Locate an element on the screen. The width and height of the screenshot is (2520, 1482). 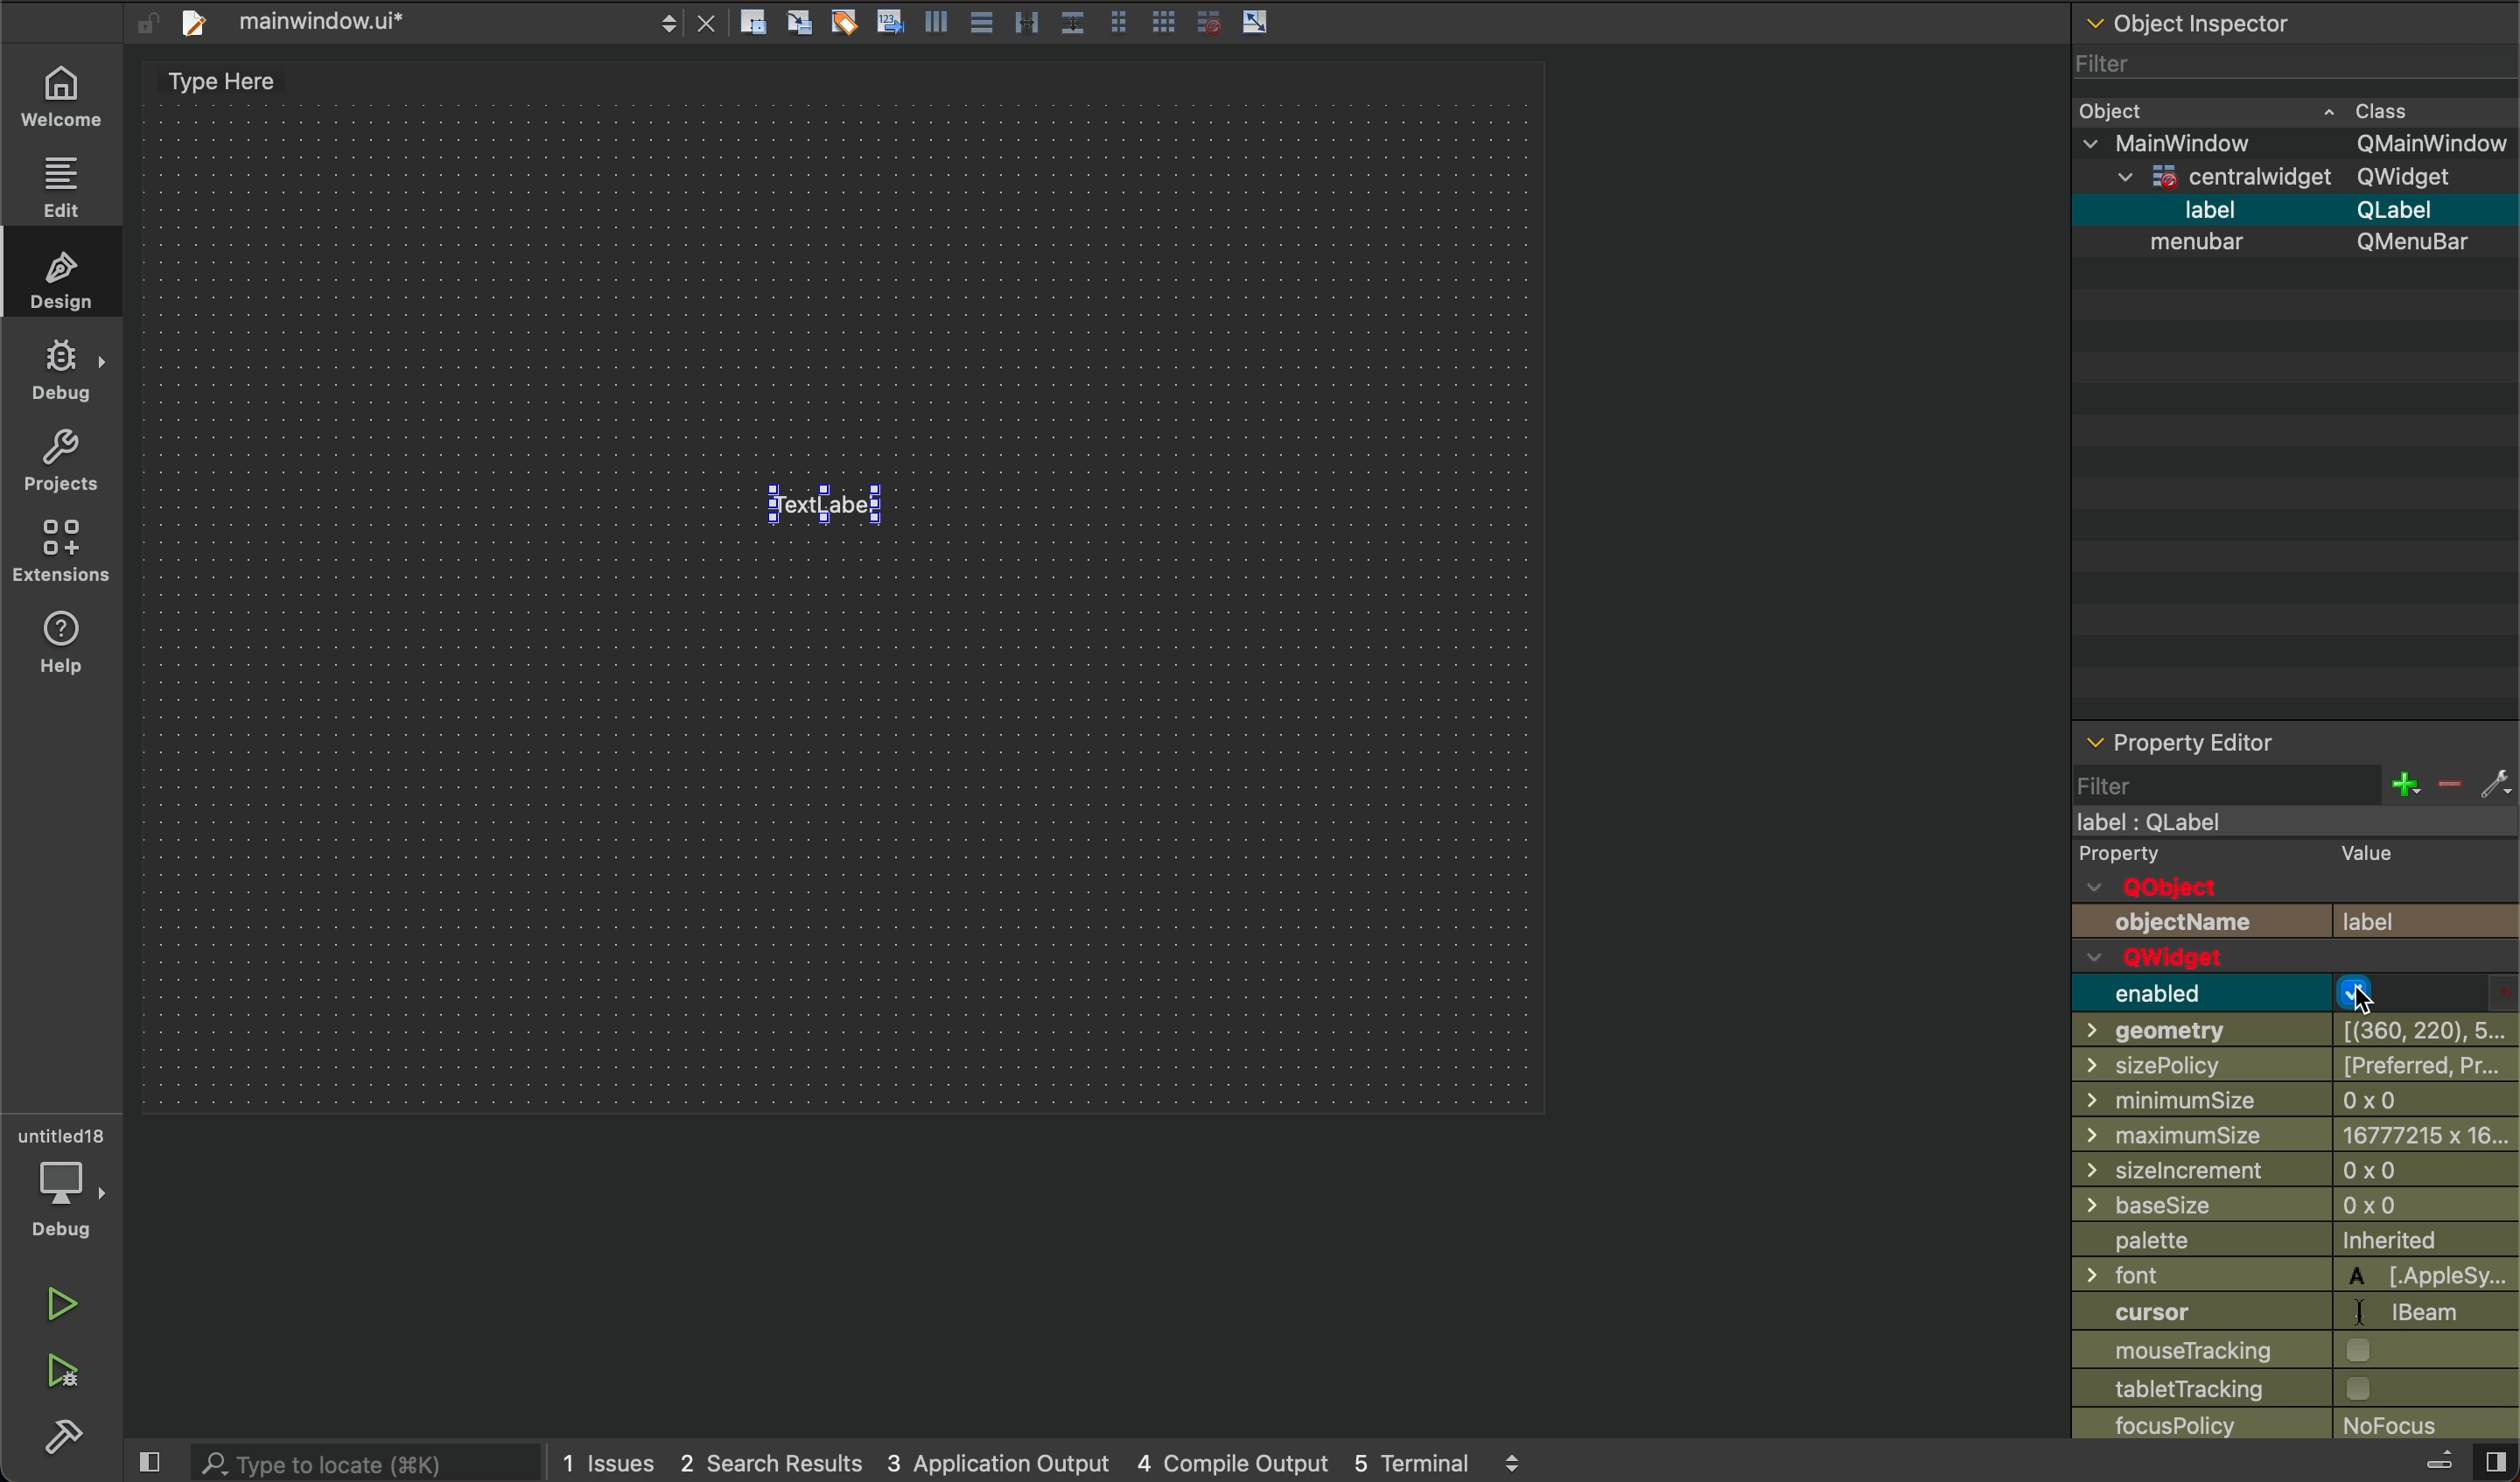
fix is located at coordinates (2500, 784).